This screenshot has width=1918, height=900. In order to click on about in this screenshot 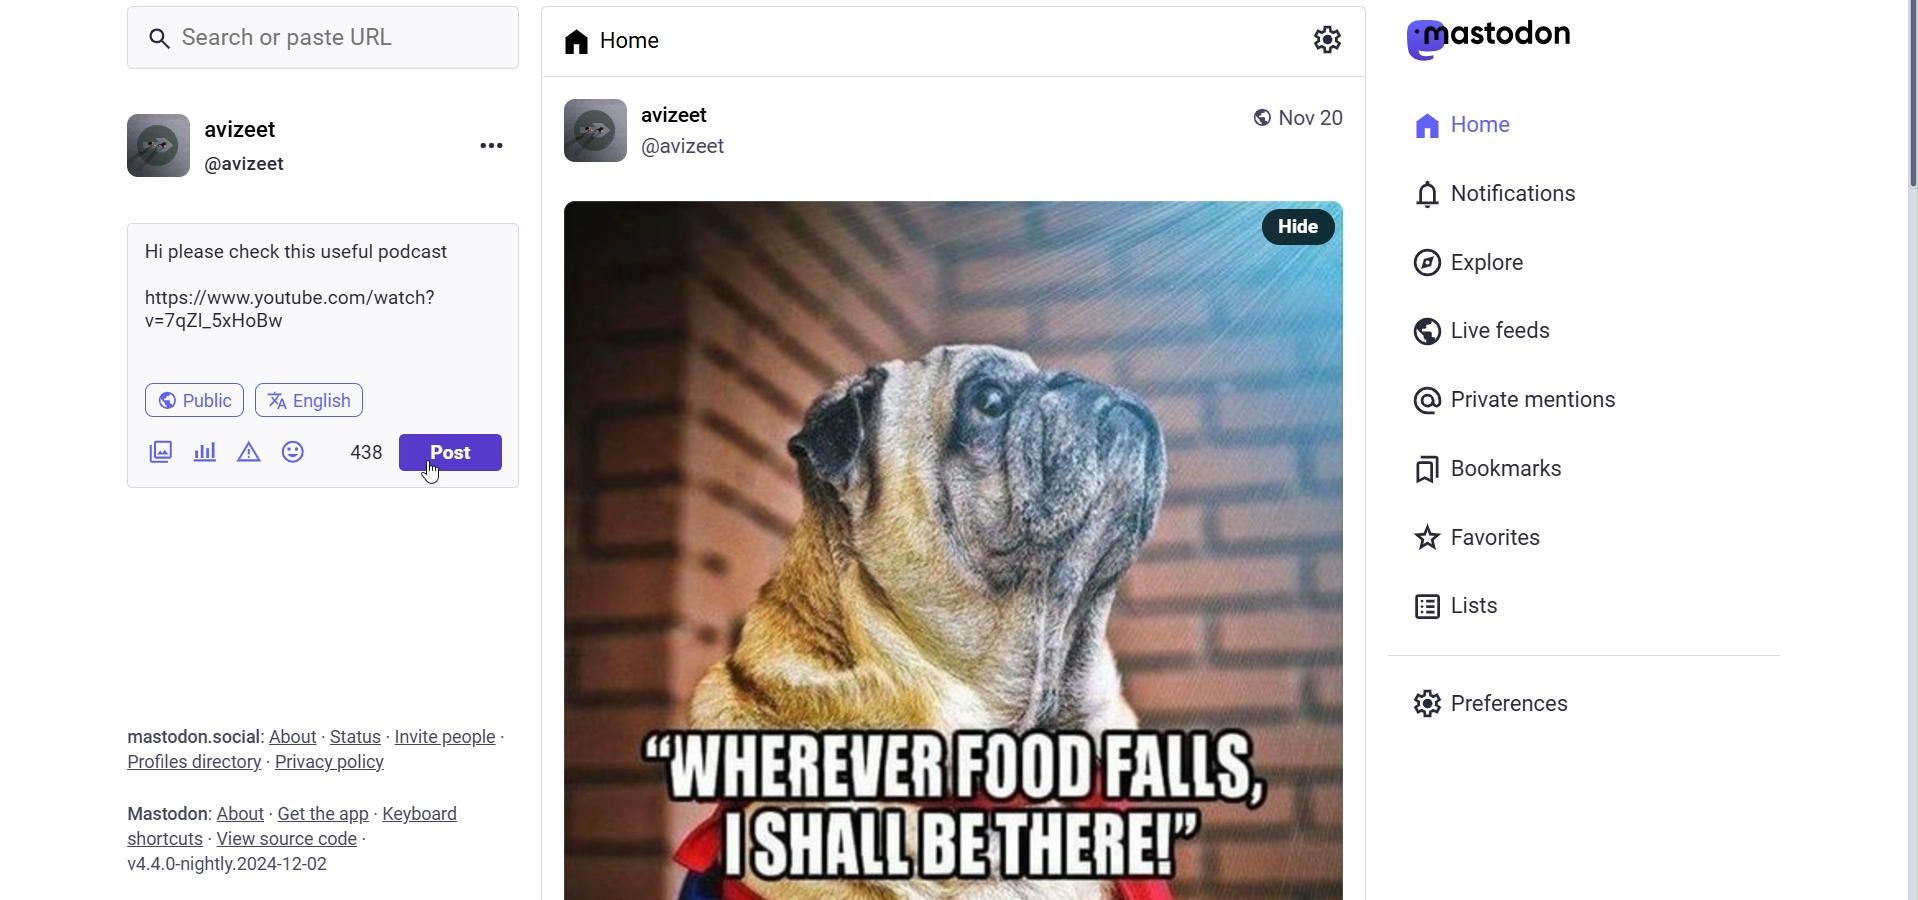, I will do `click(292, 736)`.